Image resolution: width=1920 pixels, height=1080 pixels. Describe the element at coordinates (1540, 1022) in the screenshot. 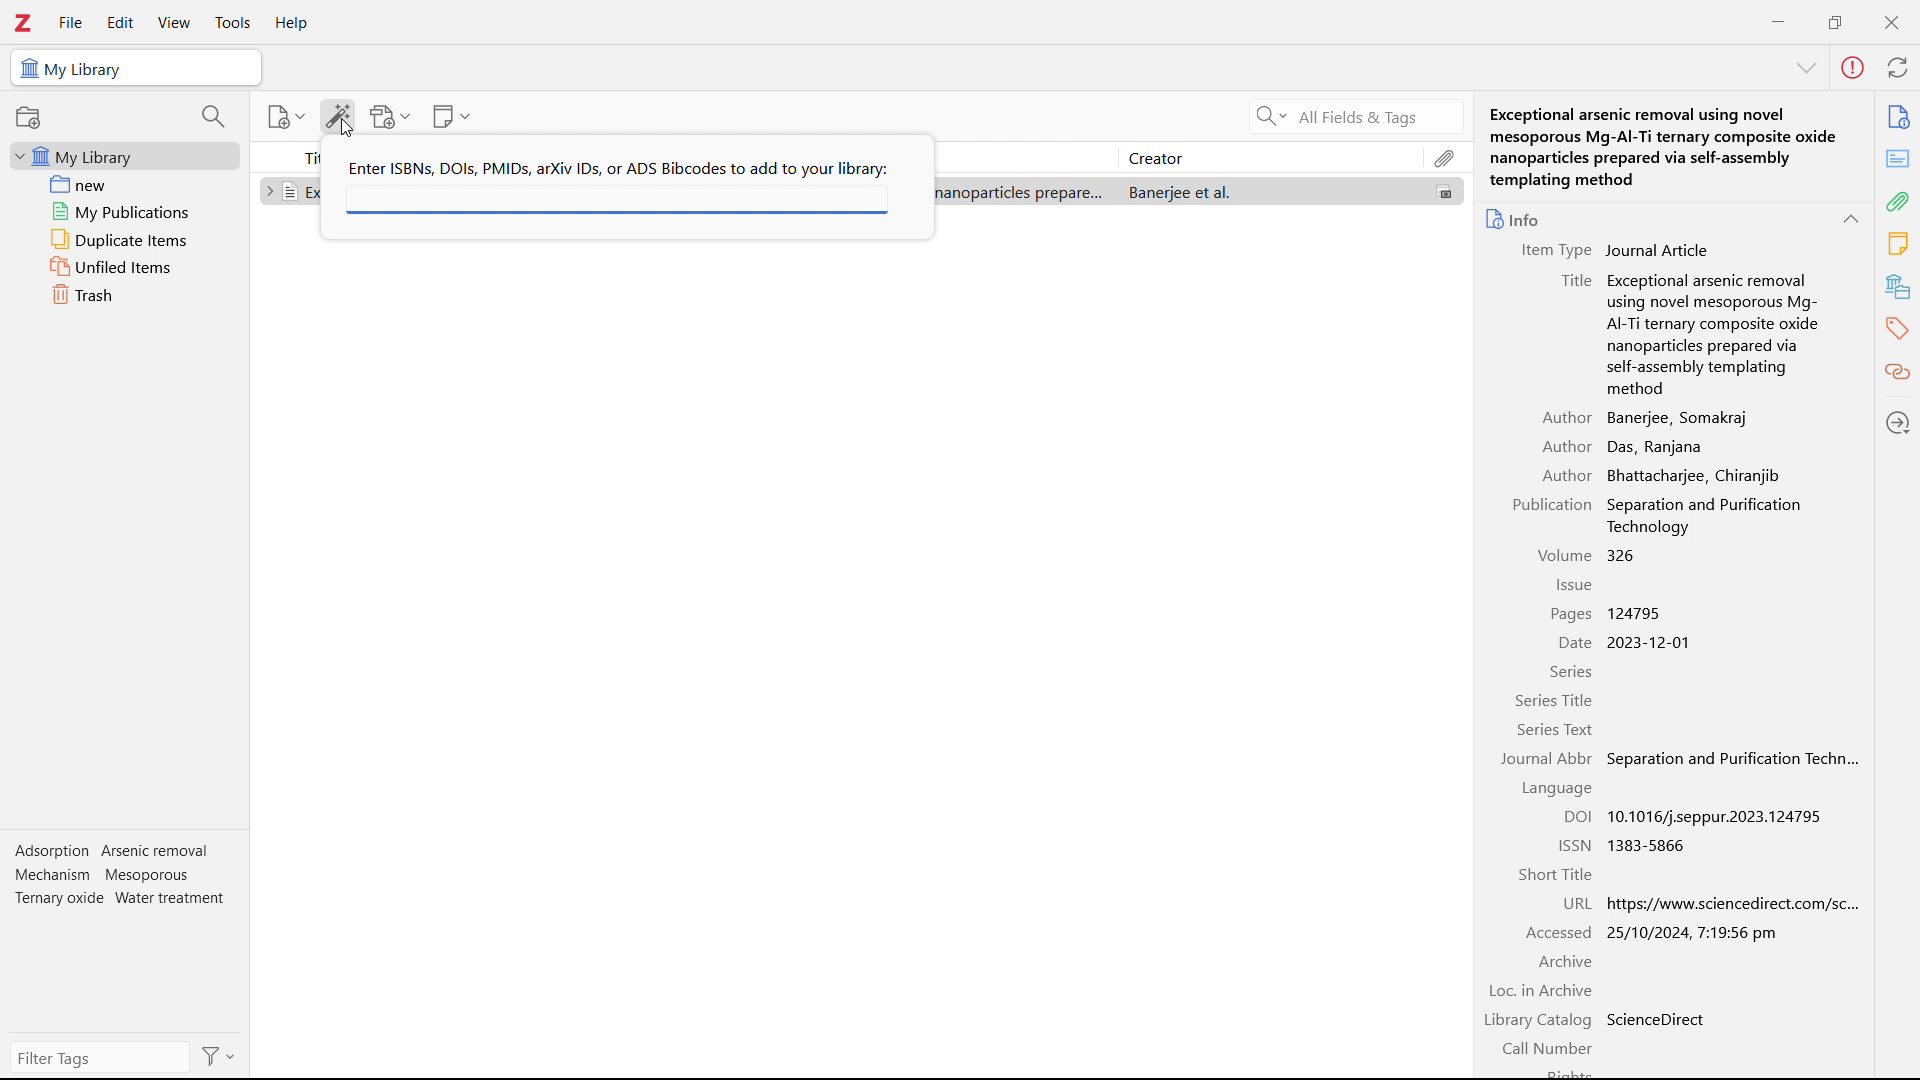

I see `Library catalogue` at that location.